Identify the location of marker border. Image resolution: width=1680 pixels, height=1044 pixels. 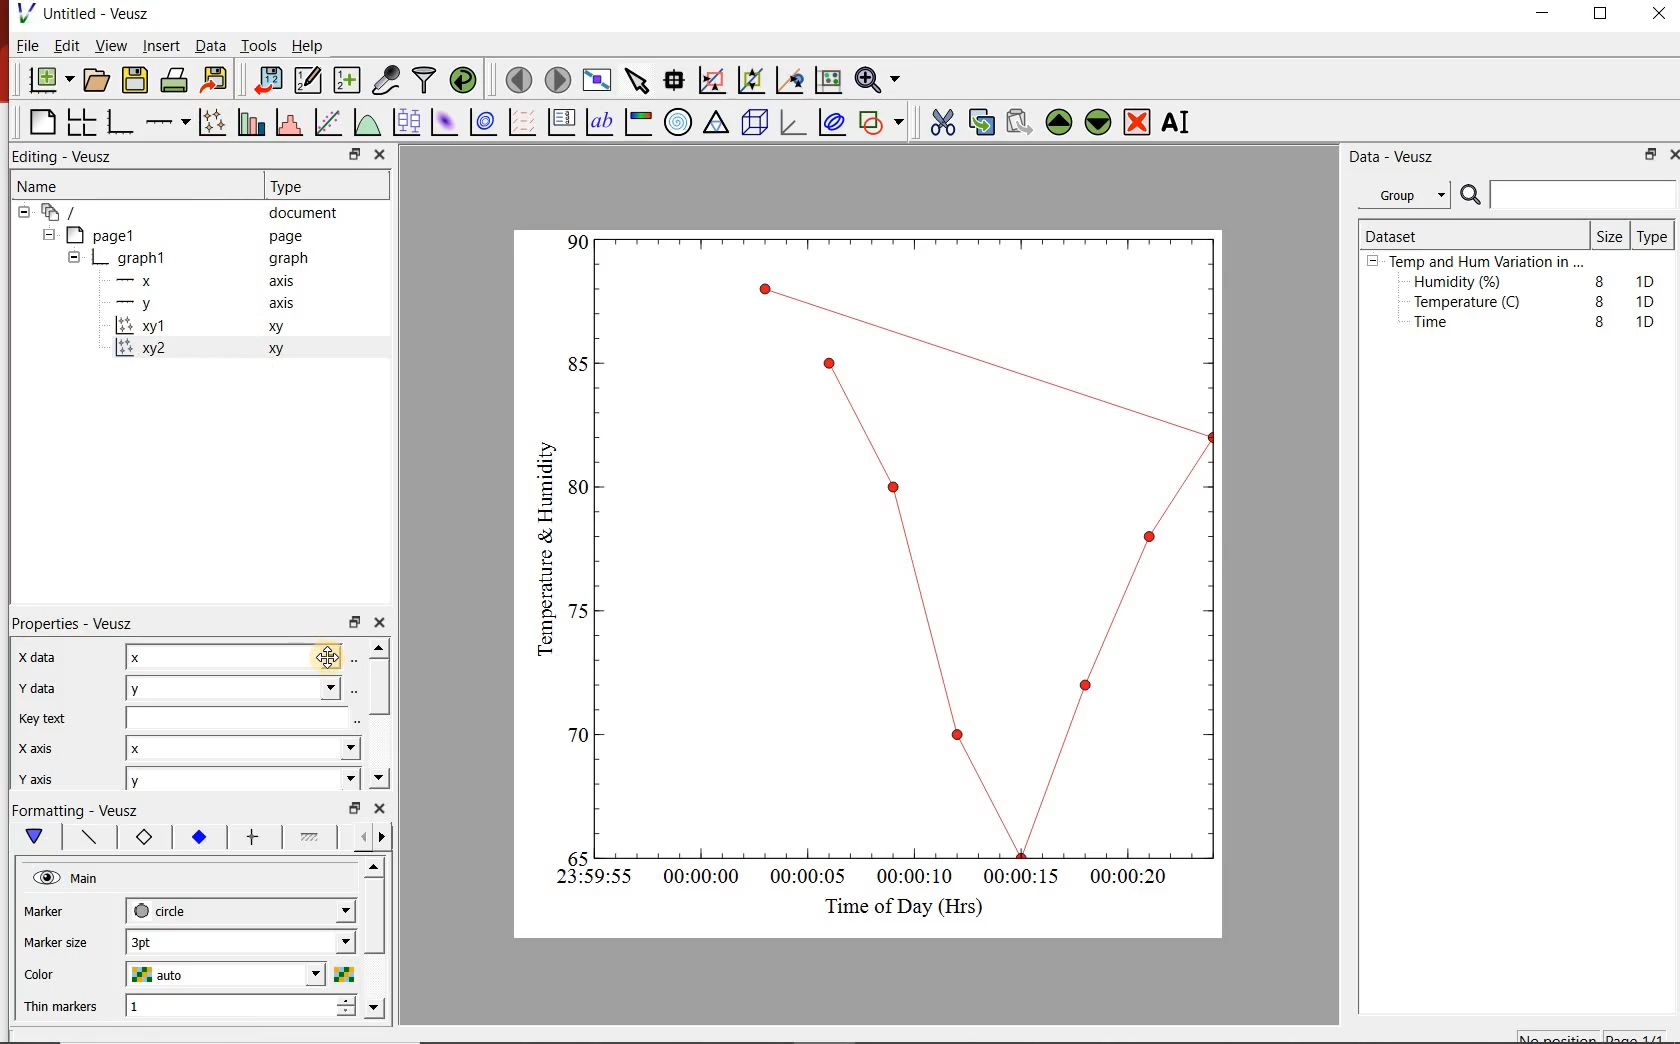
(145, 840).